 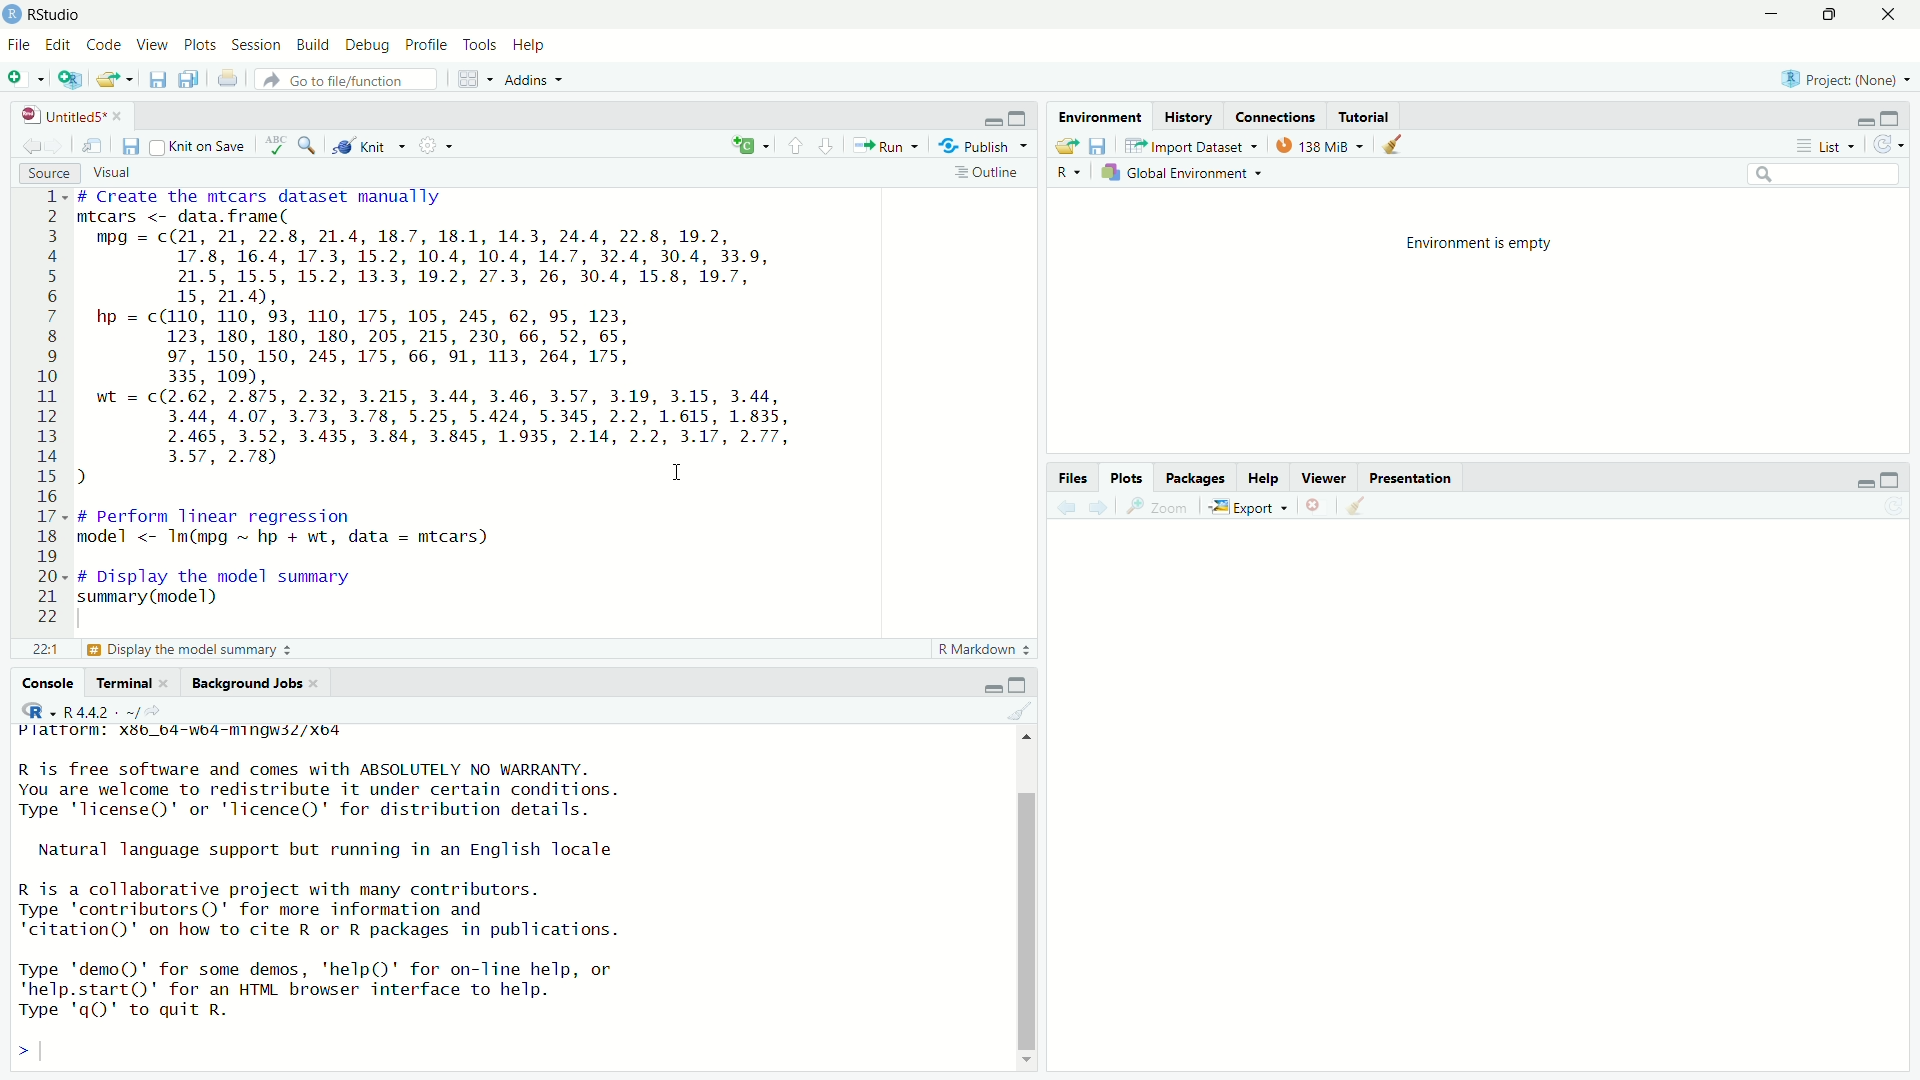 I want to click on build, so click(x=311, y=45).